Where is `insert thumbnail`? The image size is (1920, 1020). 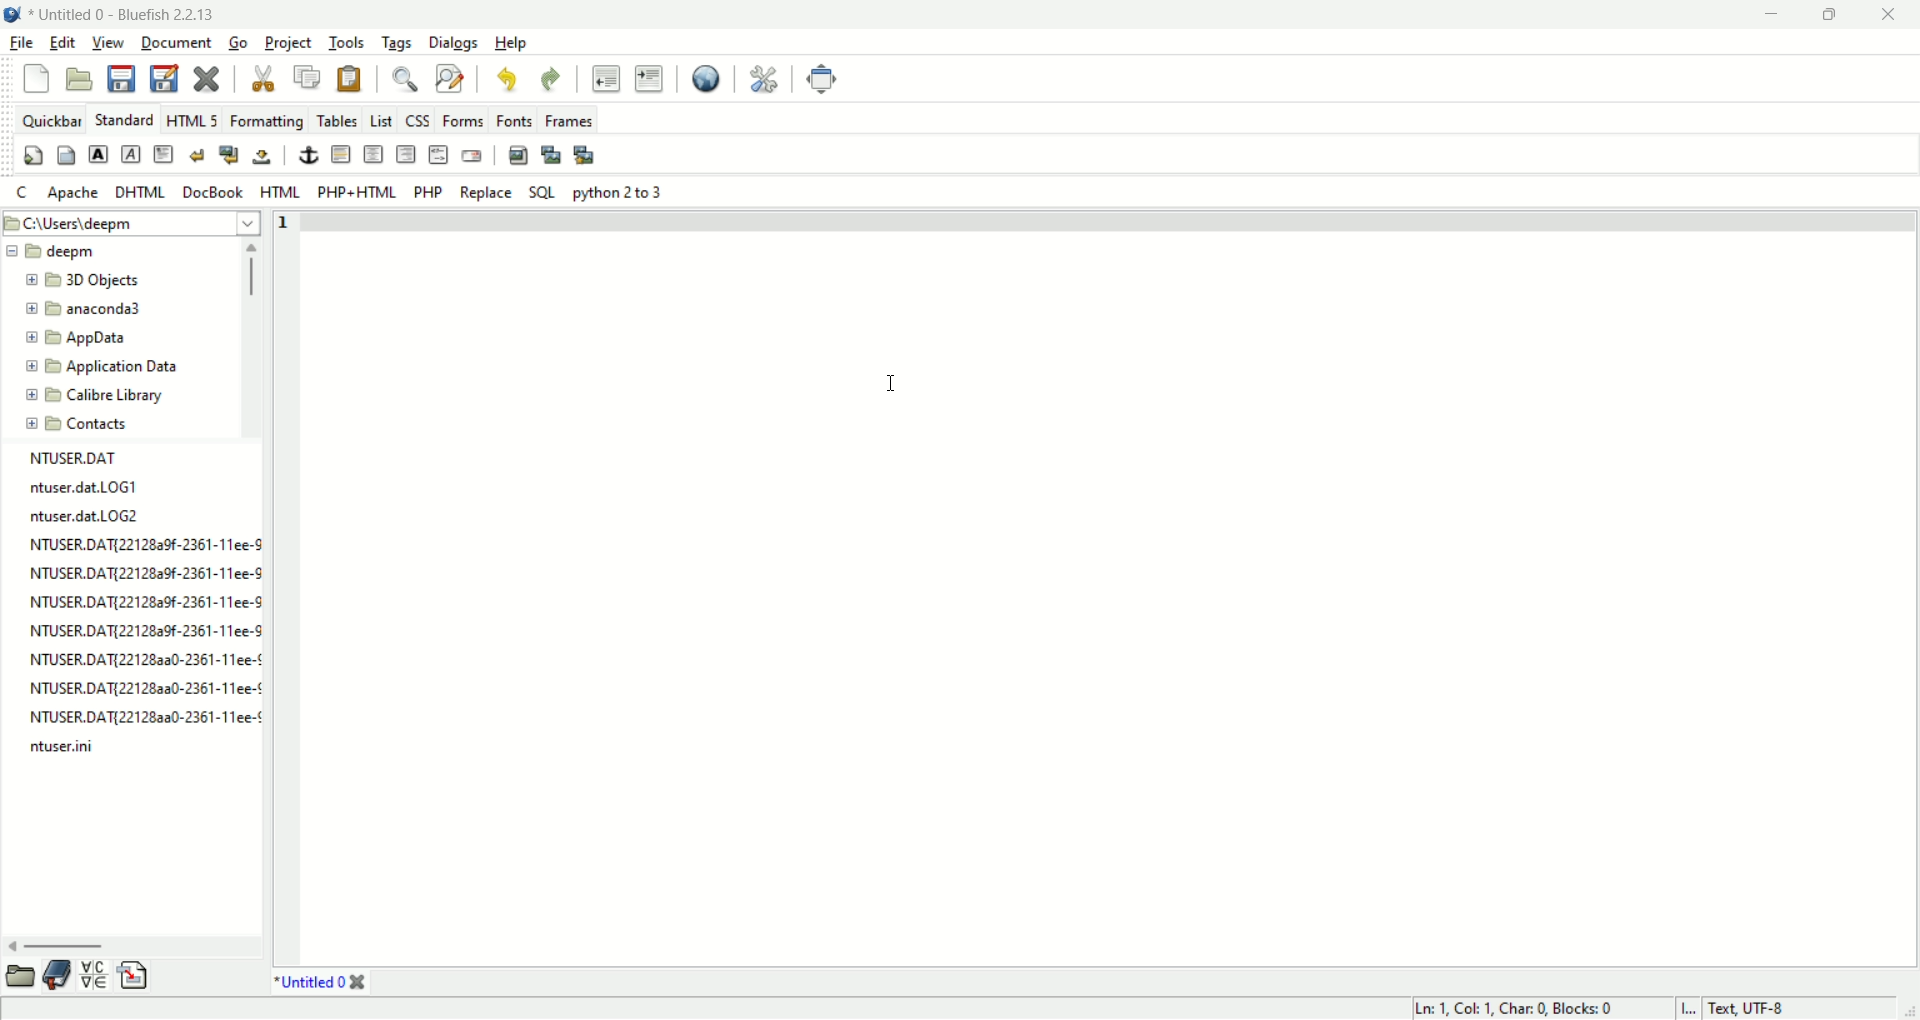
insert thumbnail is located at coordinates (549, 152).